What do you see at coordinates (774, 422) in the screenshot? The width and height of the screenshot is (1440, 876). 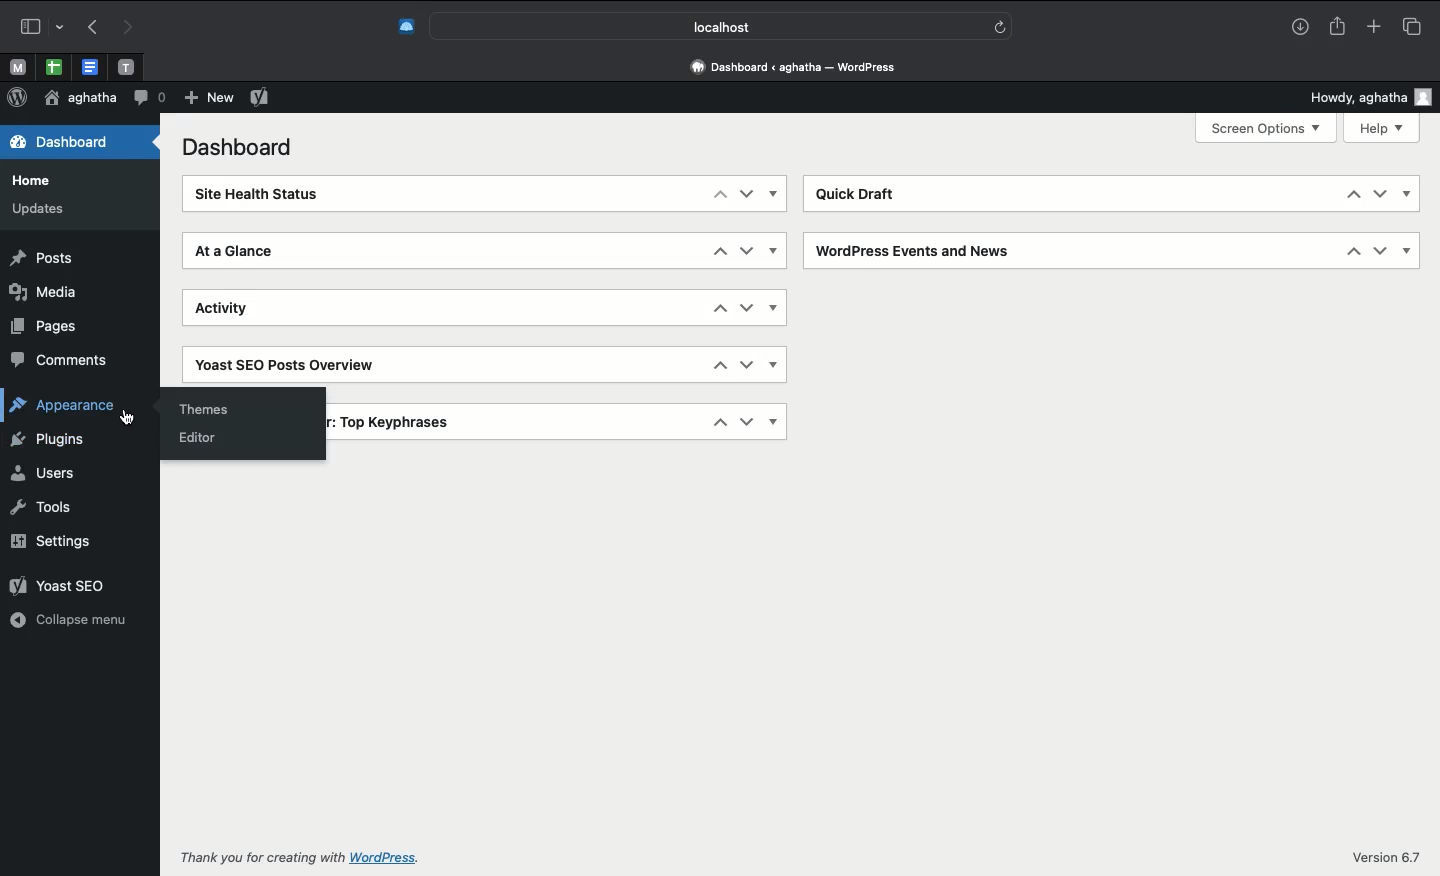 I see `Show` at bounding box center [774, 422].